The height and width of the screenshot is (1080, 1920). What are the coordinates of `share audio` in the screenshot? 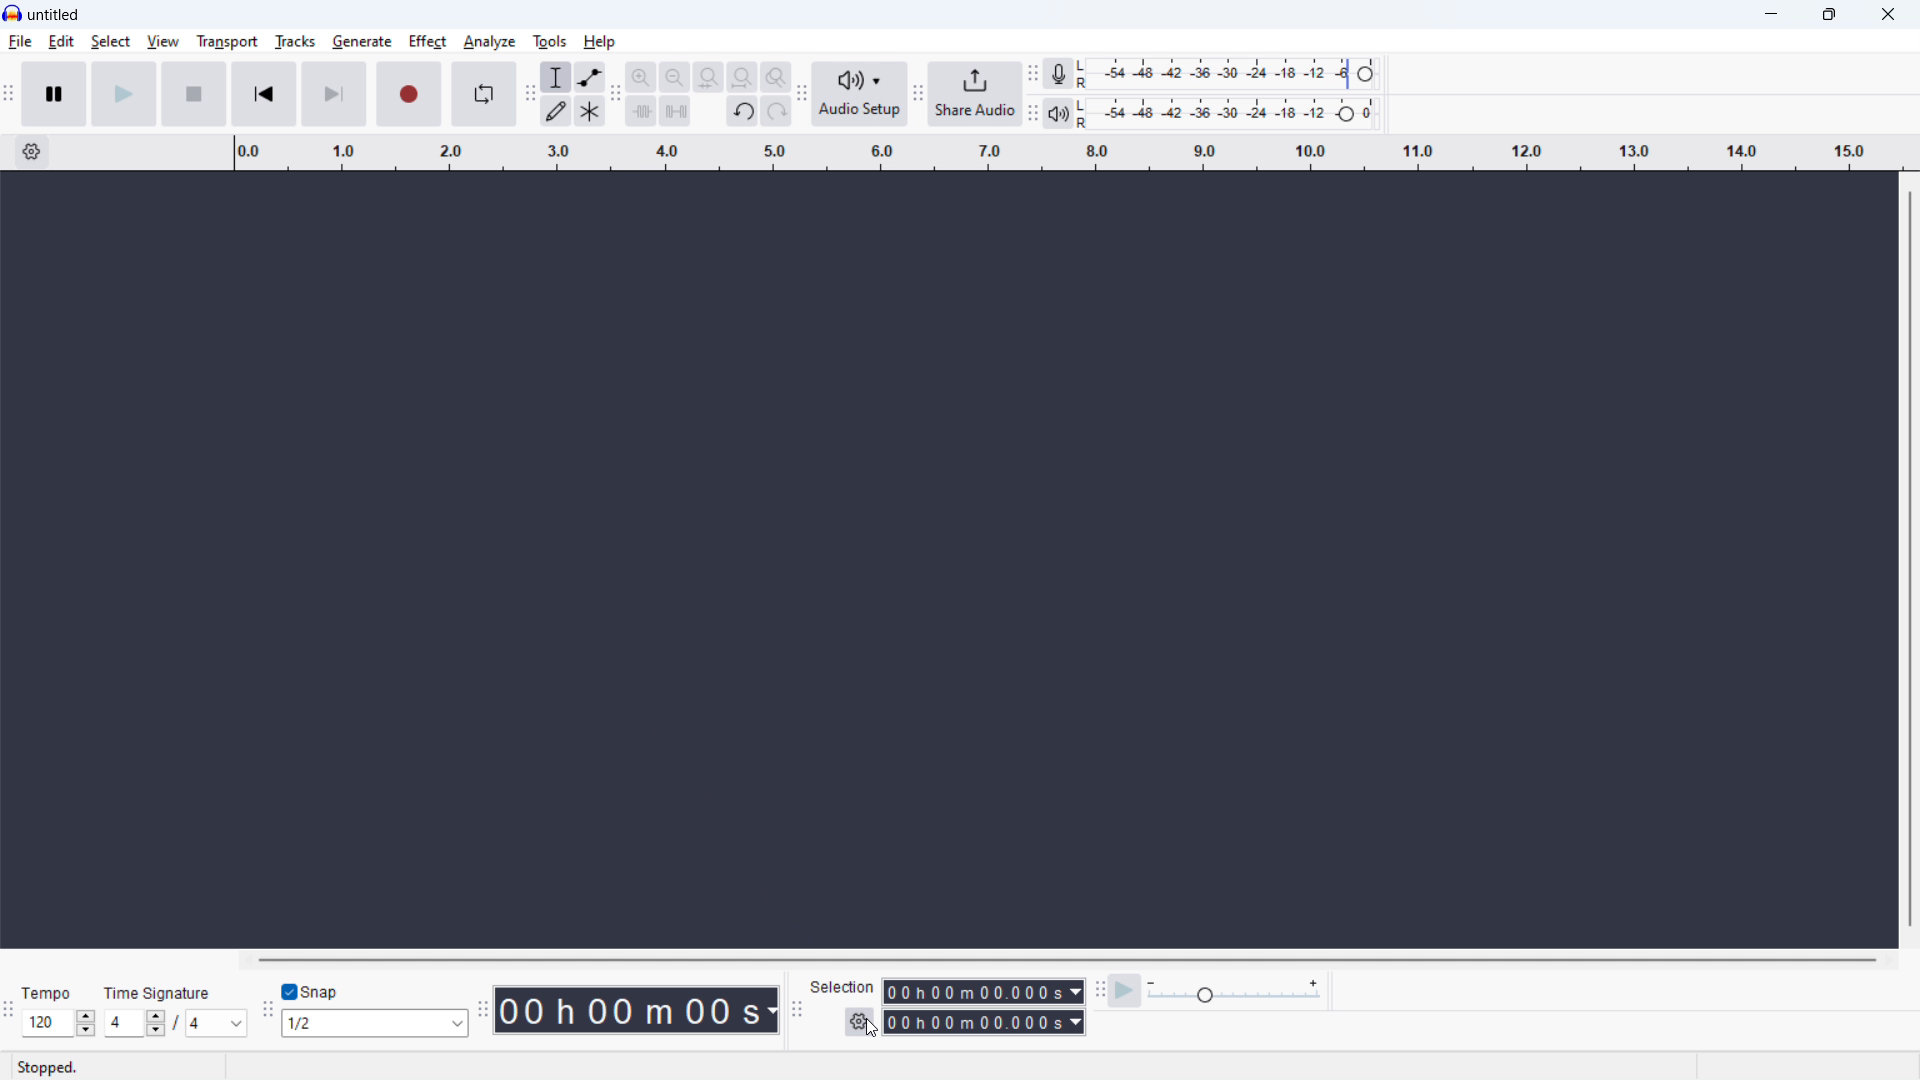 It's located at (974, 94).